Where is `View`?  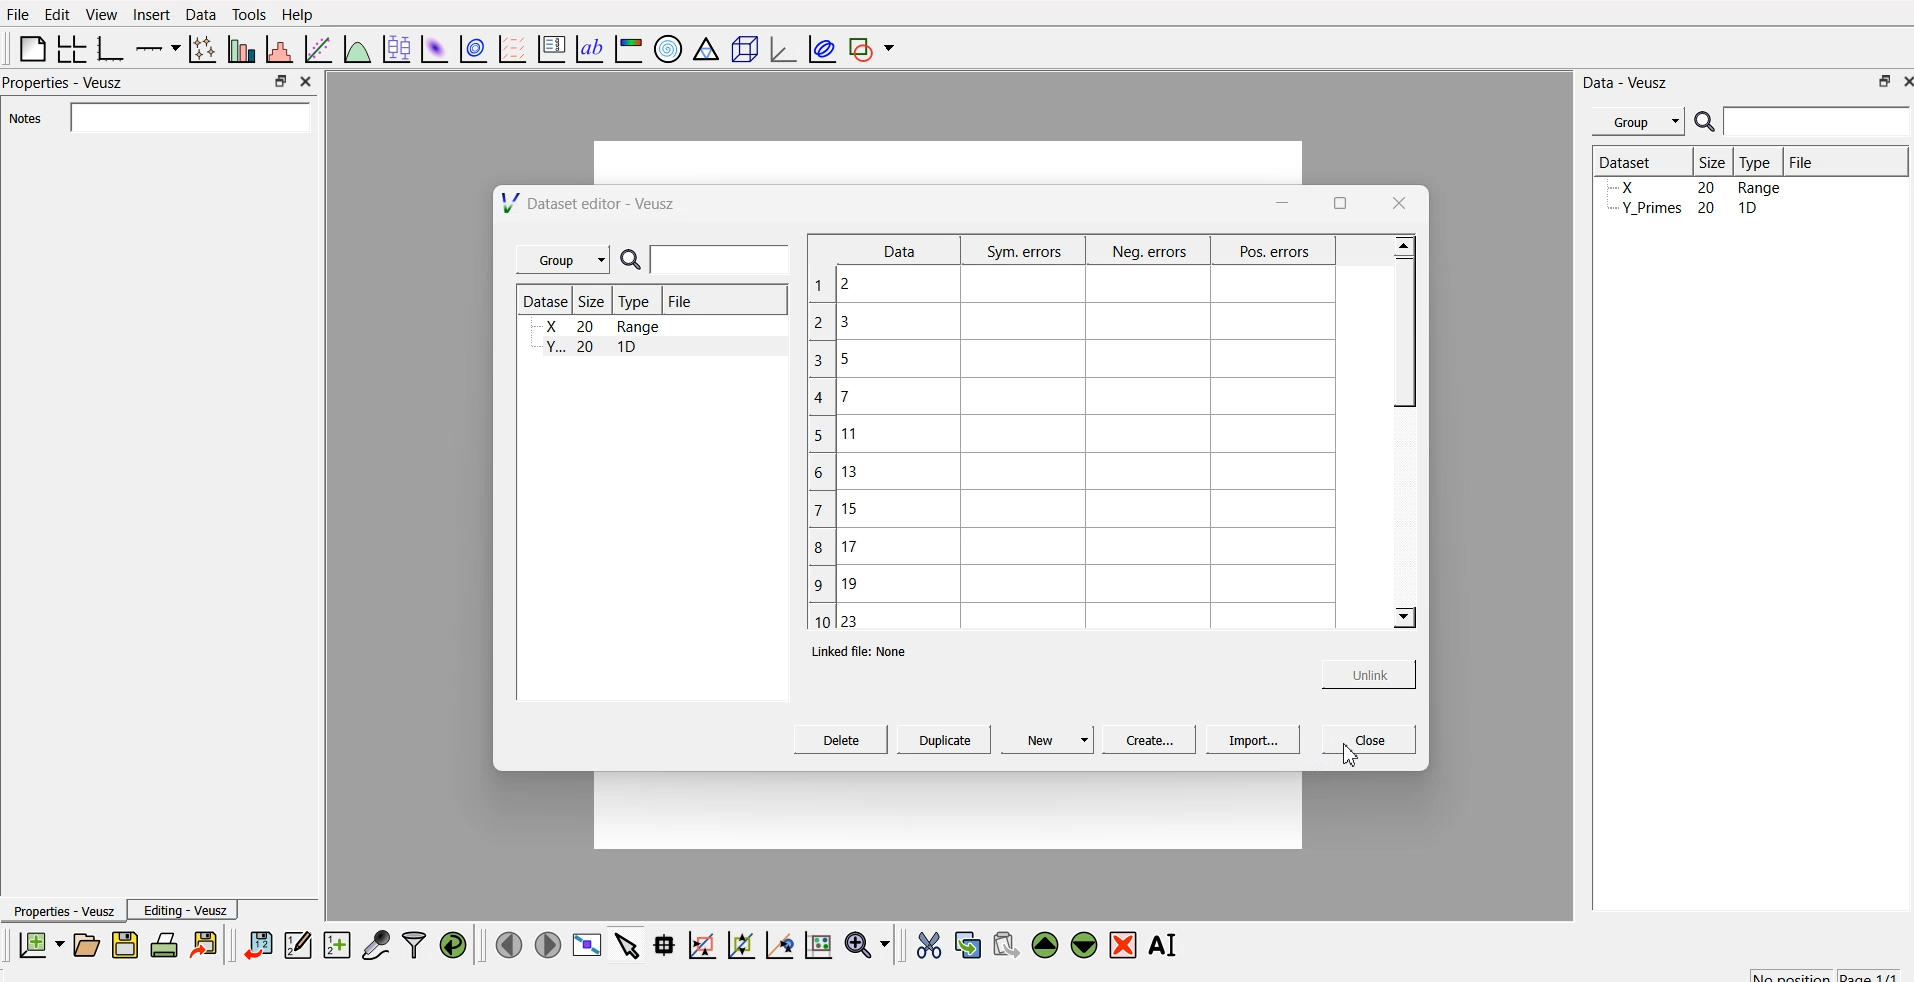
View is located at coordinates (103, 14).